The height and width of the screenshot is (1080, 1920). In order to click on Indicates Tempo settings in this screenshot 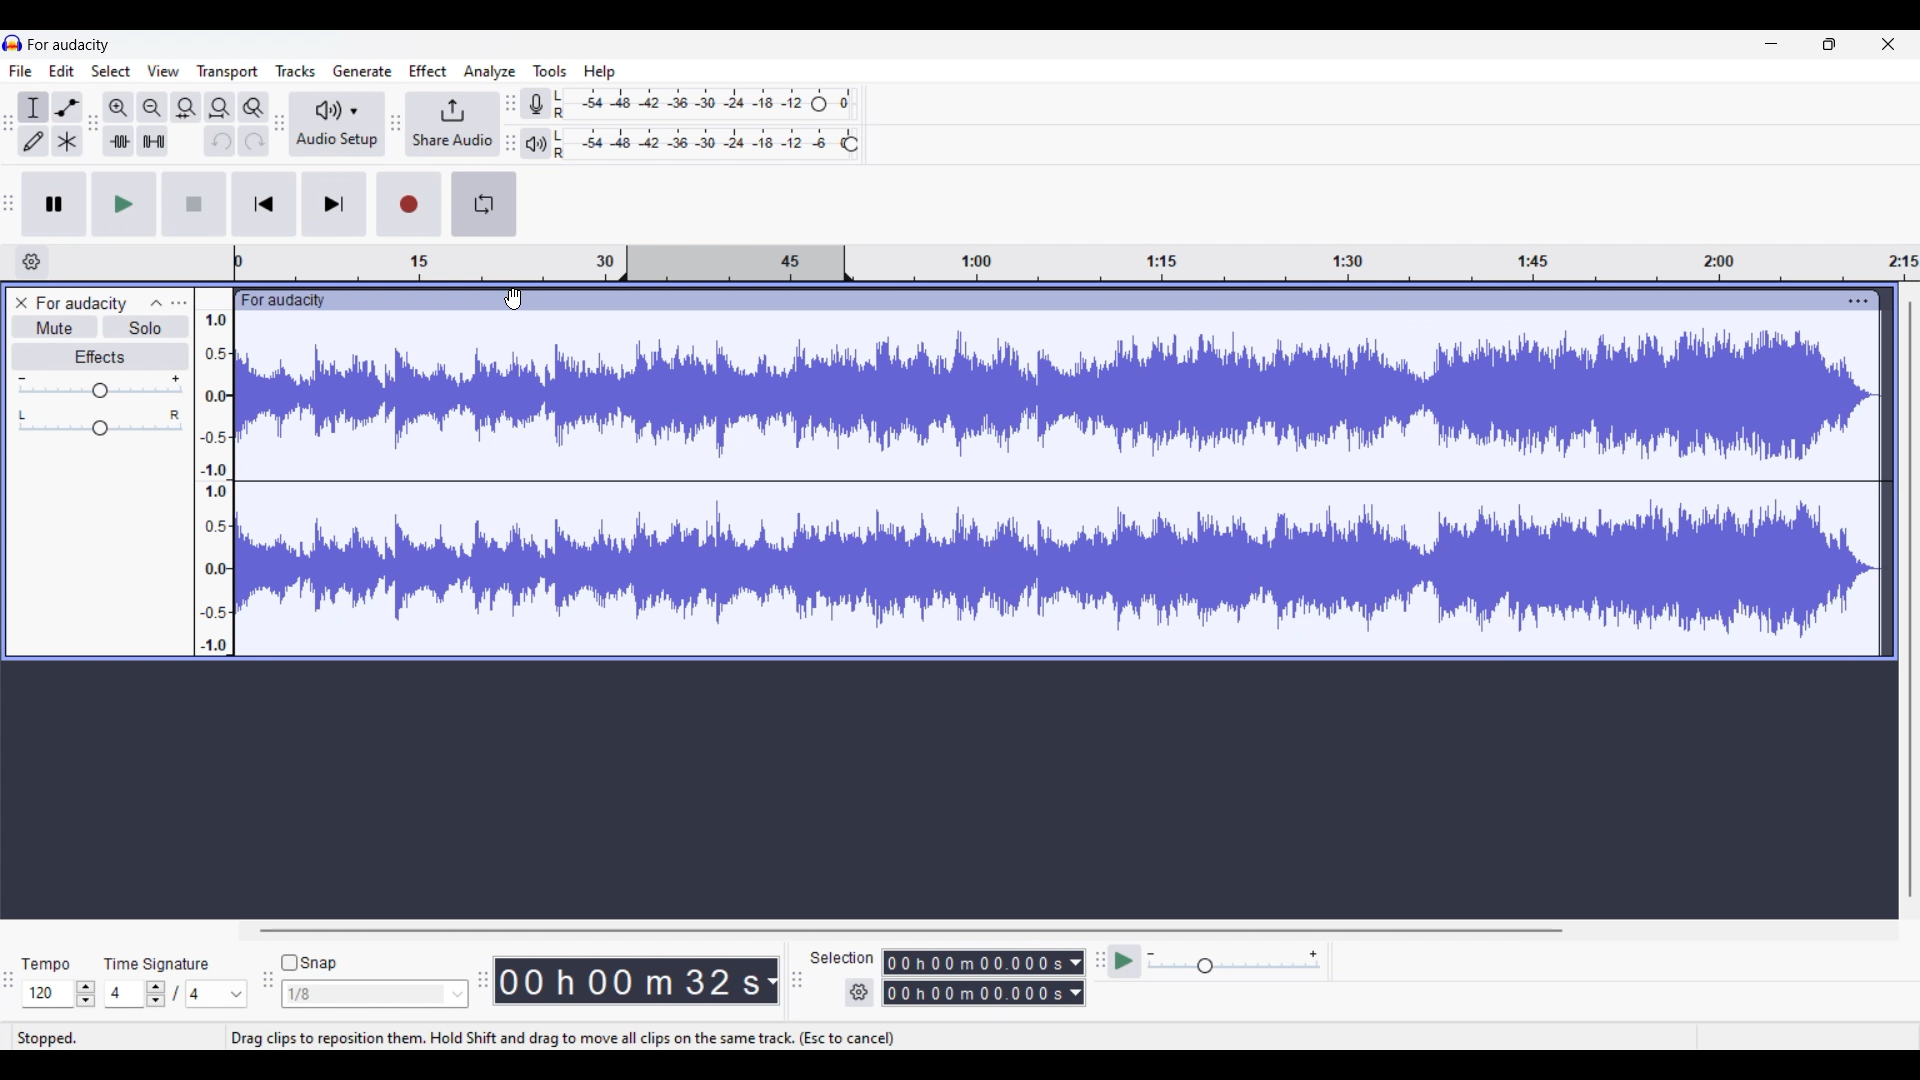, I will do `click(45, 965)`.